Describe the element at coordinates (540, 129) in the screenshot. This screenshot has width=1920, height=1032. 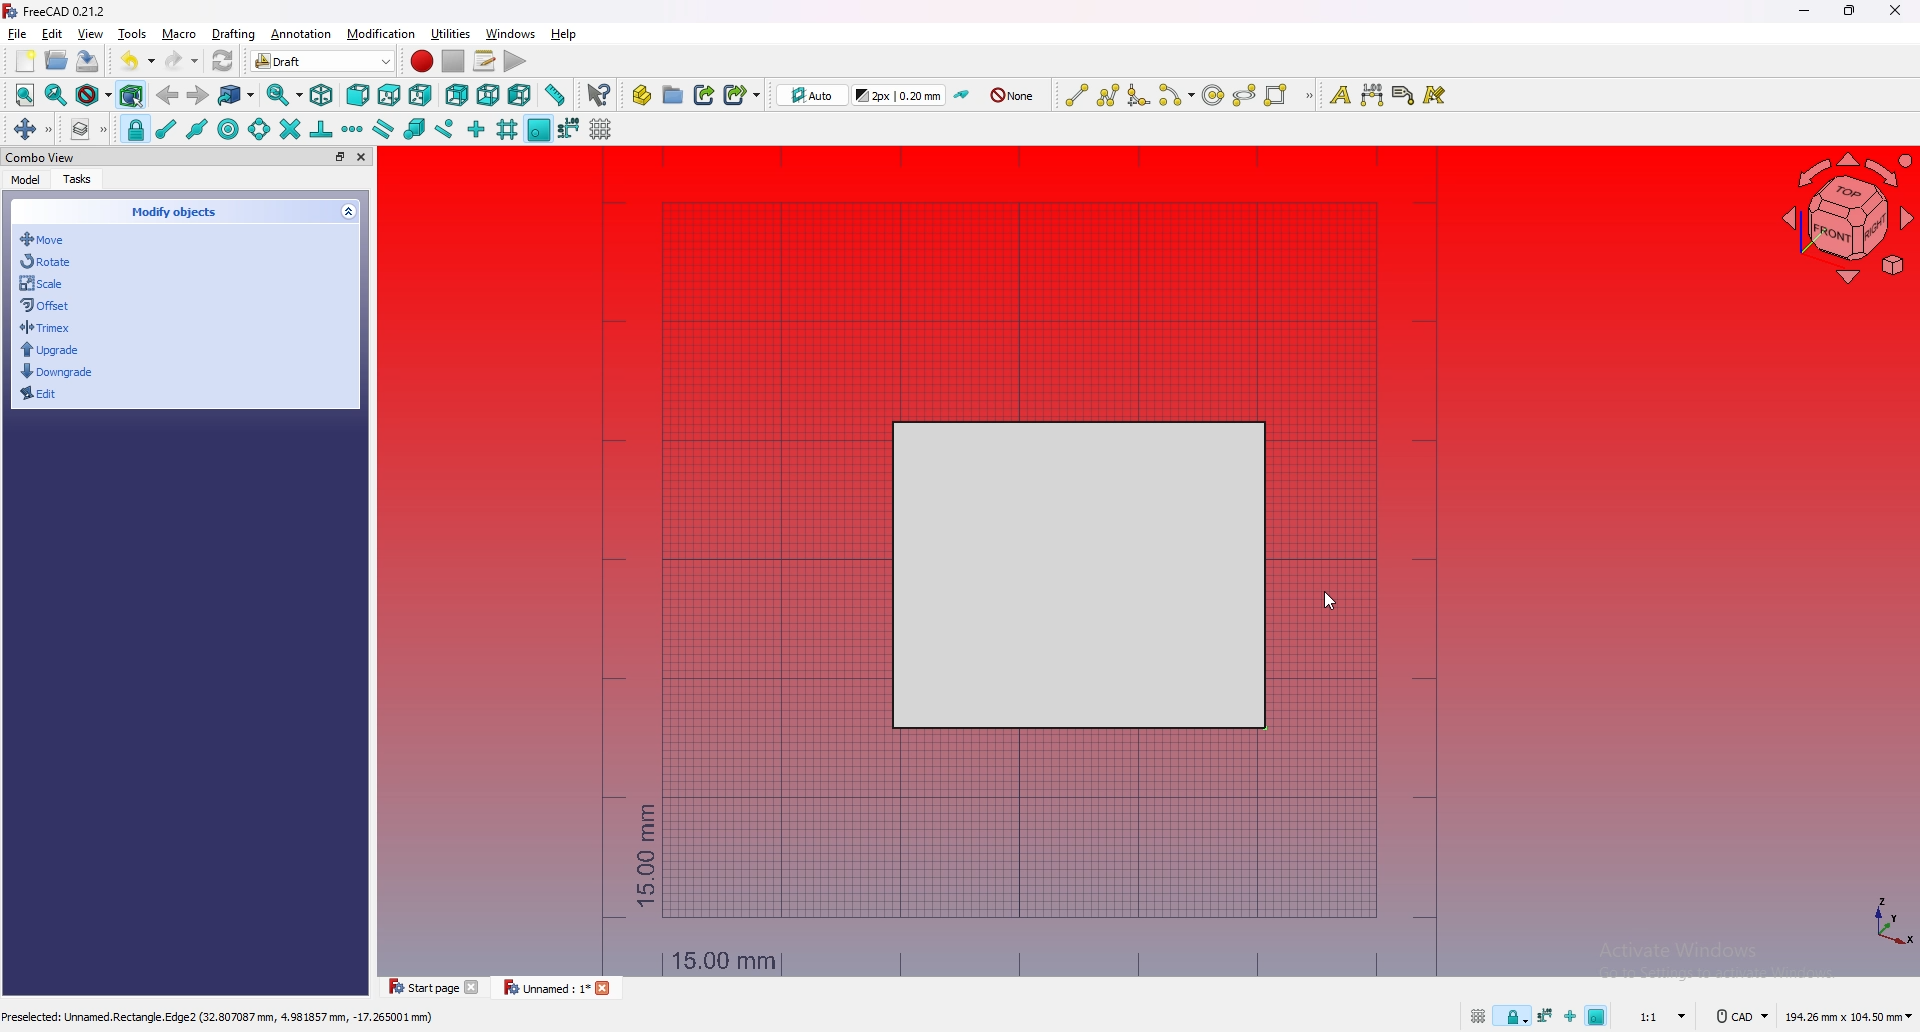
I see `snap working plane` at that location.